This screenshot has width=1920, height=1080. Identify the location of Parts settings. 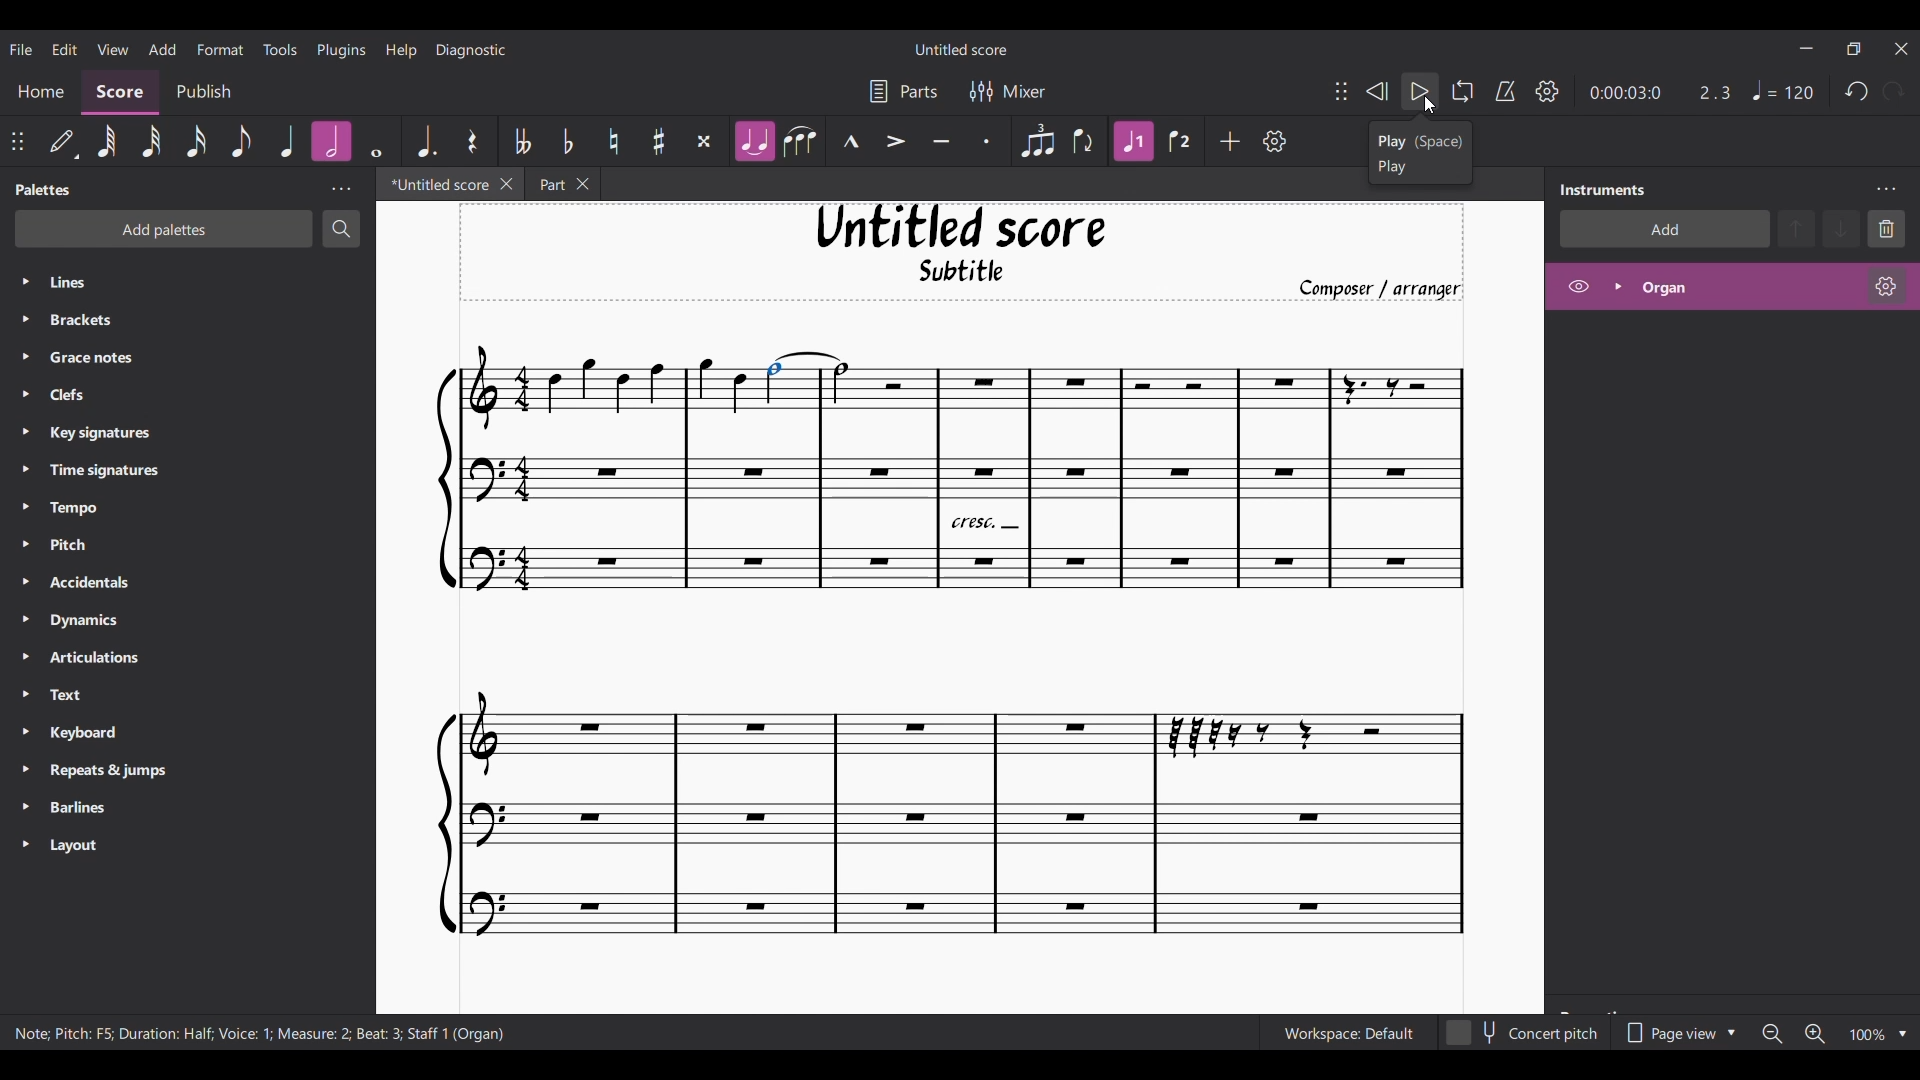
(904, 91).